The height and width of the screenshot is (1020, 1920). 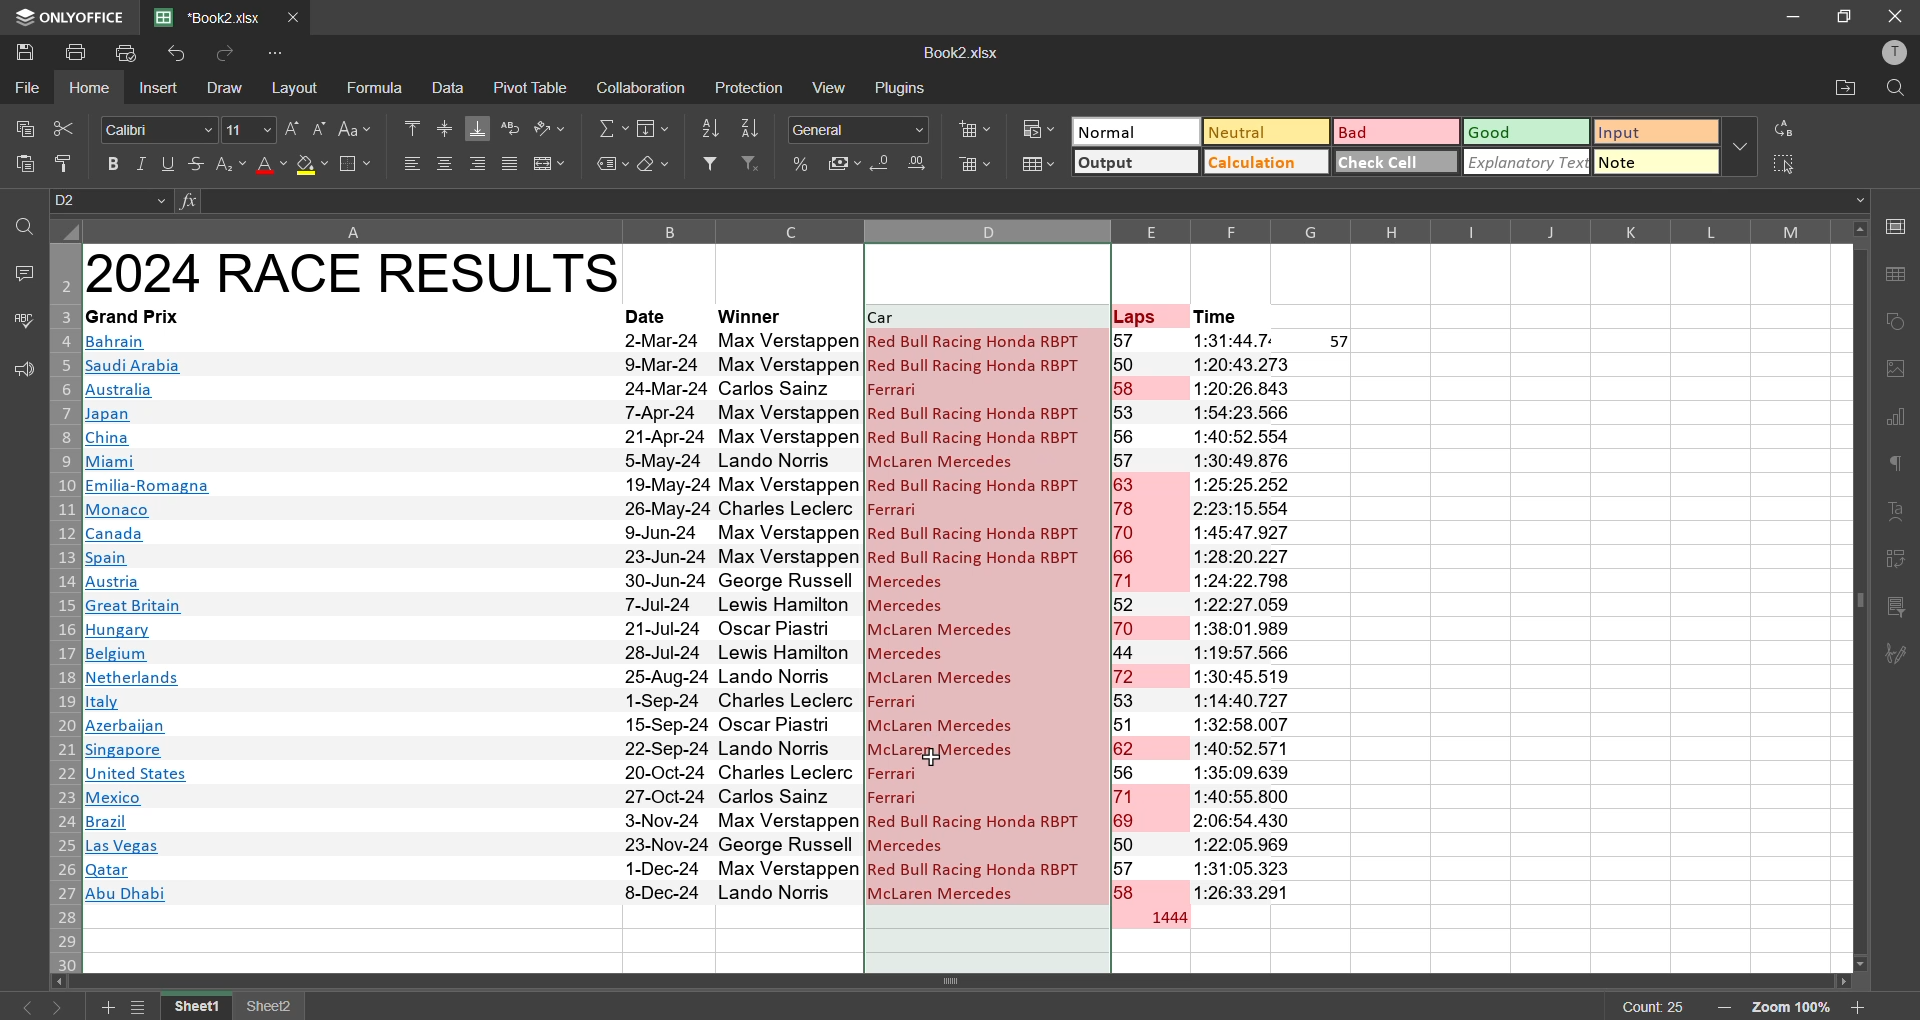 I want to click on borders, so click(x=355, y=165).